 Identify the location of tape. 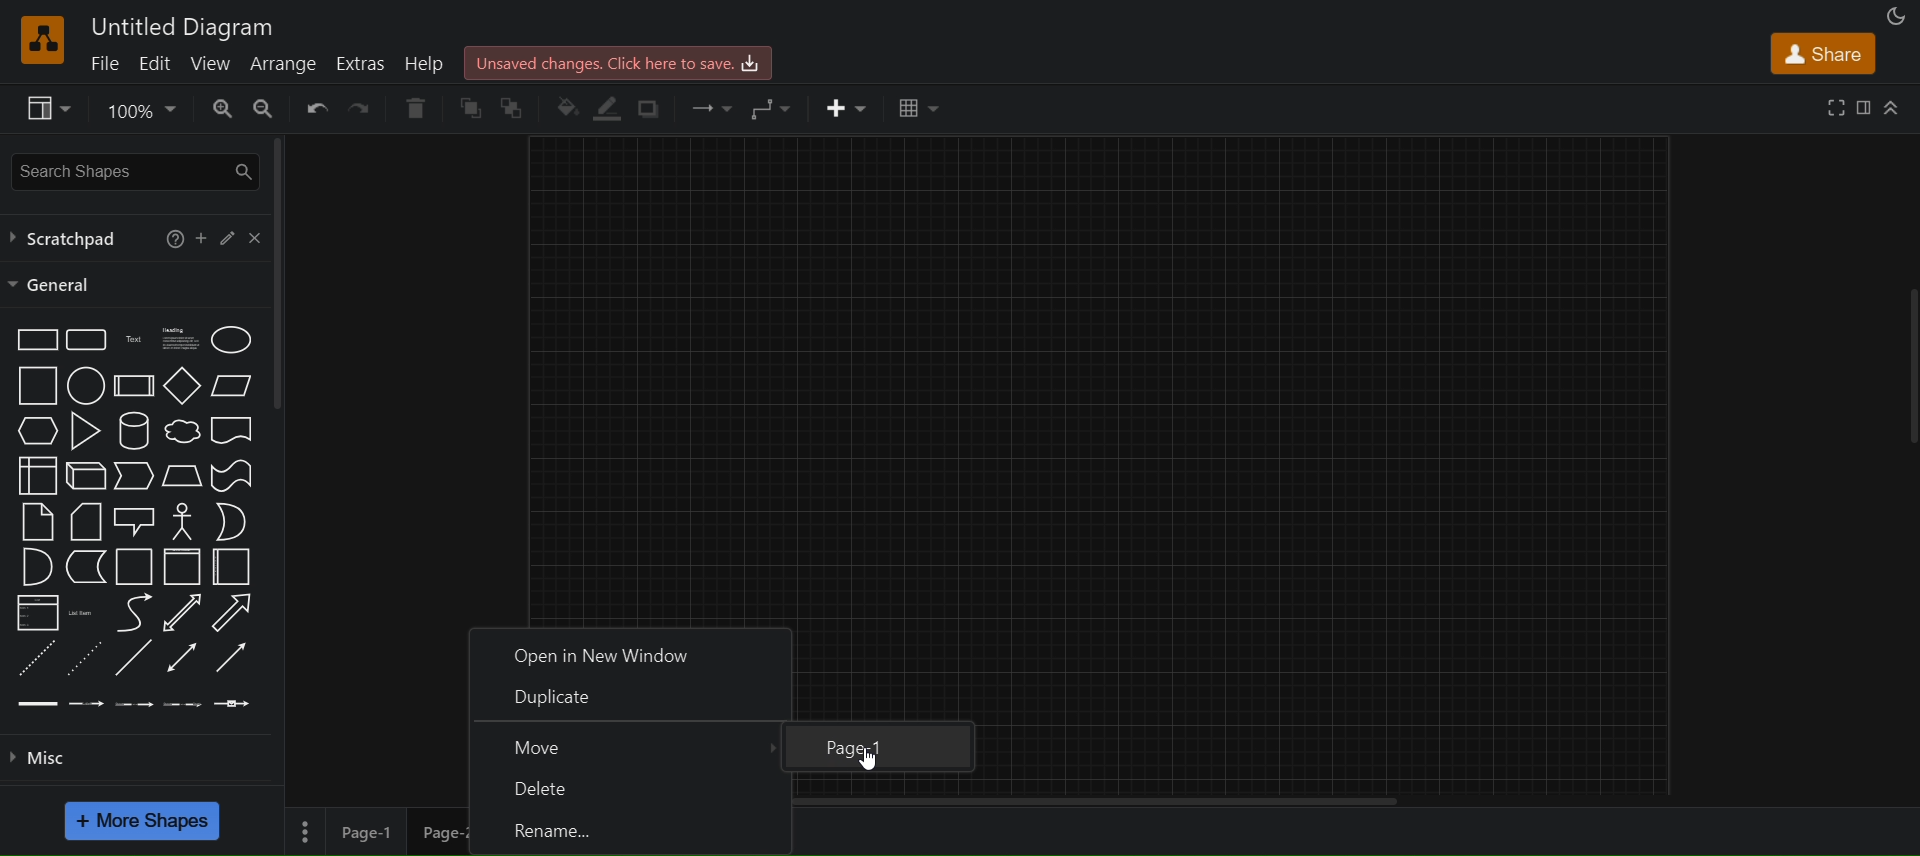
(231, 475).